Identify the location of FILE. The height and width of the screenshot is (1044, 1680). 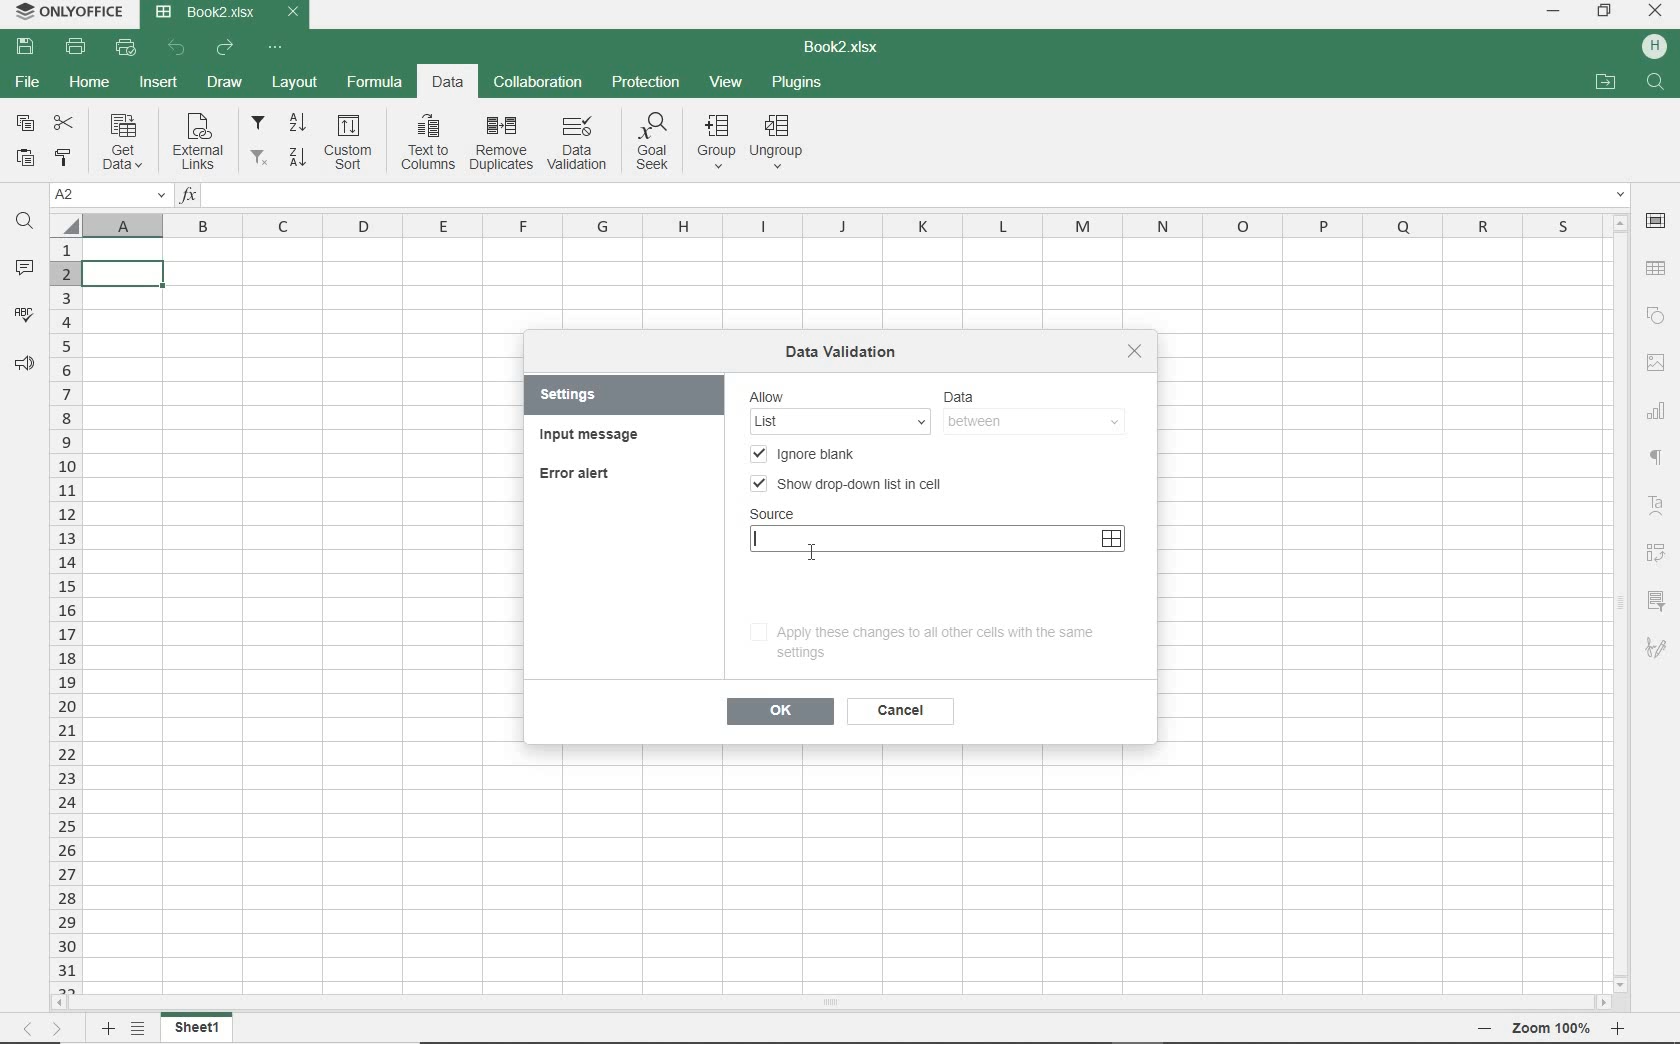
(28, 82).